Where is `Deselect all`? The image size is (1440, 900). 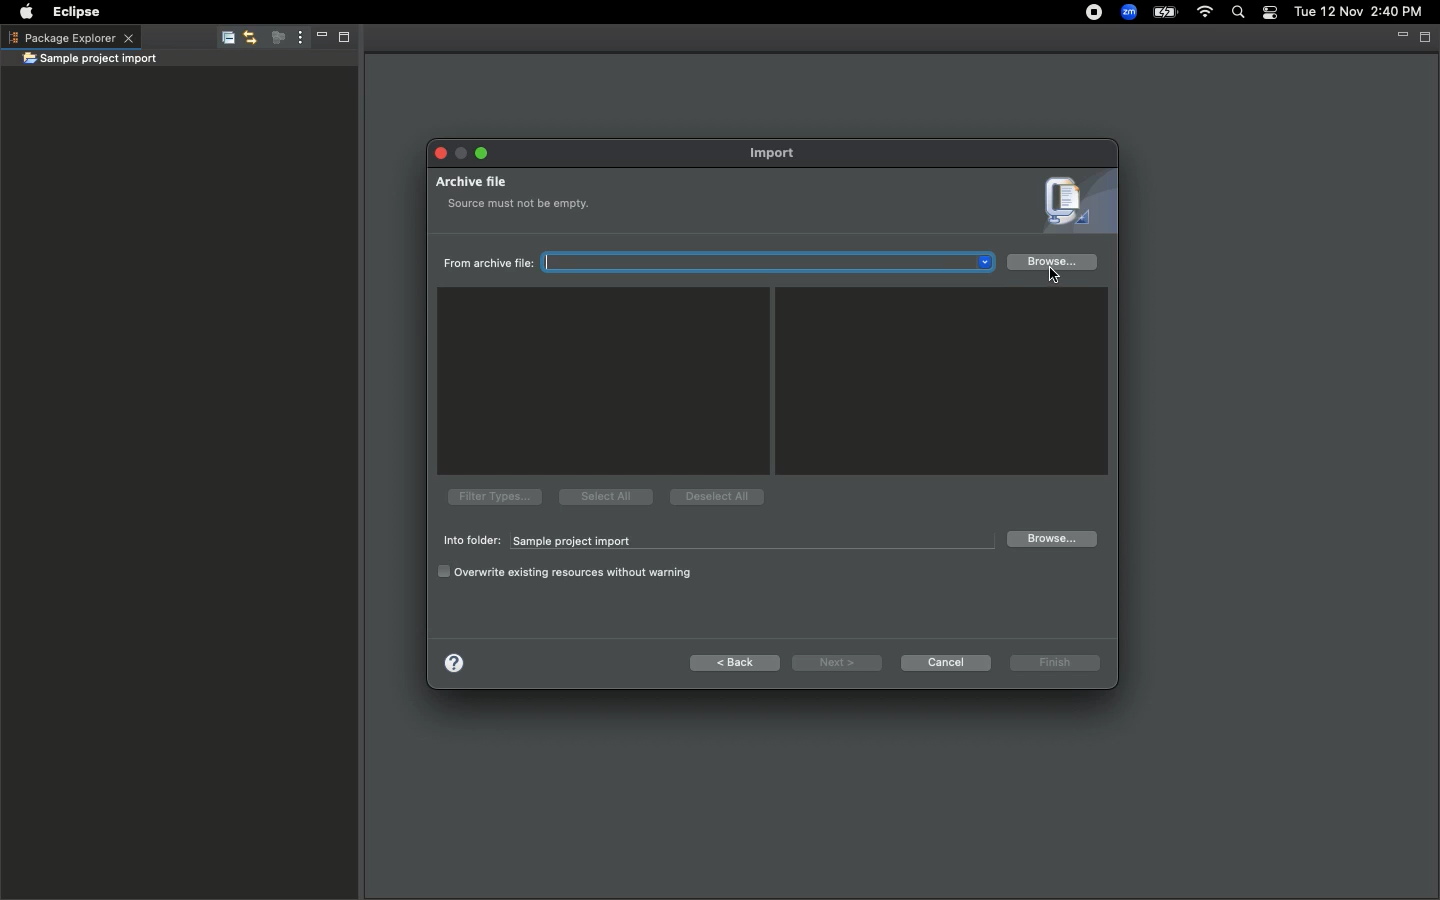
Deselect all is located at coordinates (718, 498).